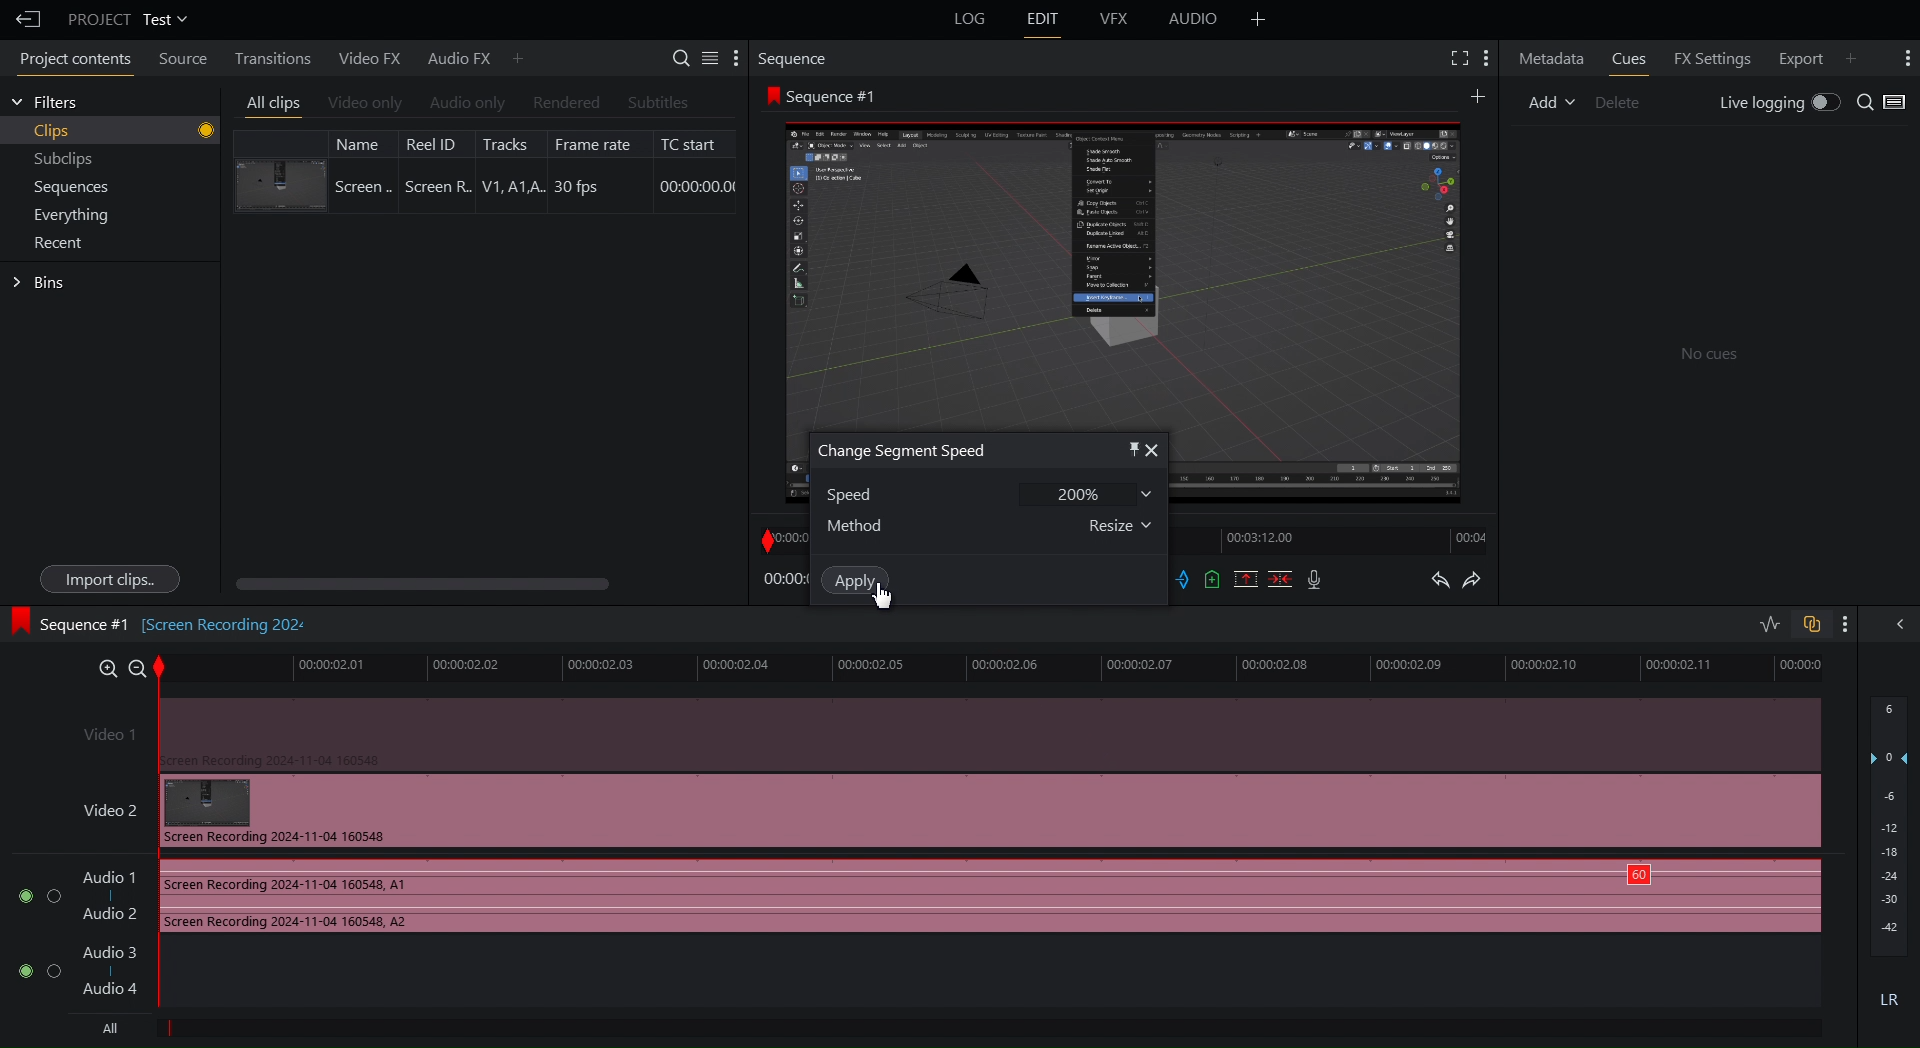  I want to click on Subtitles, so click(659, 102).